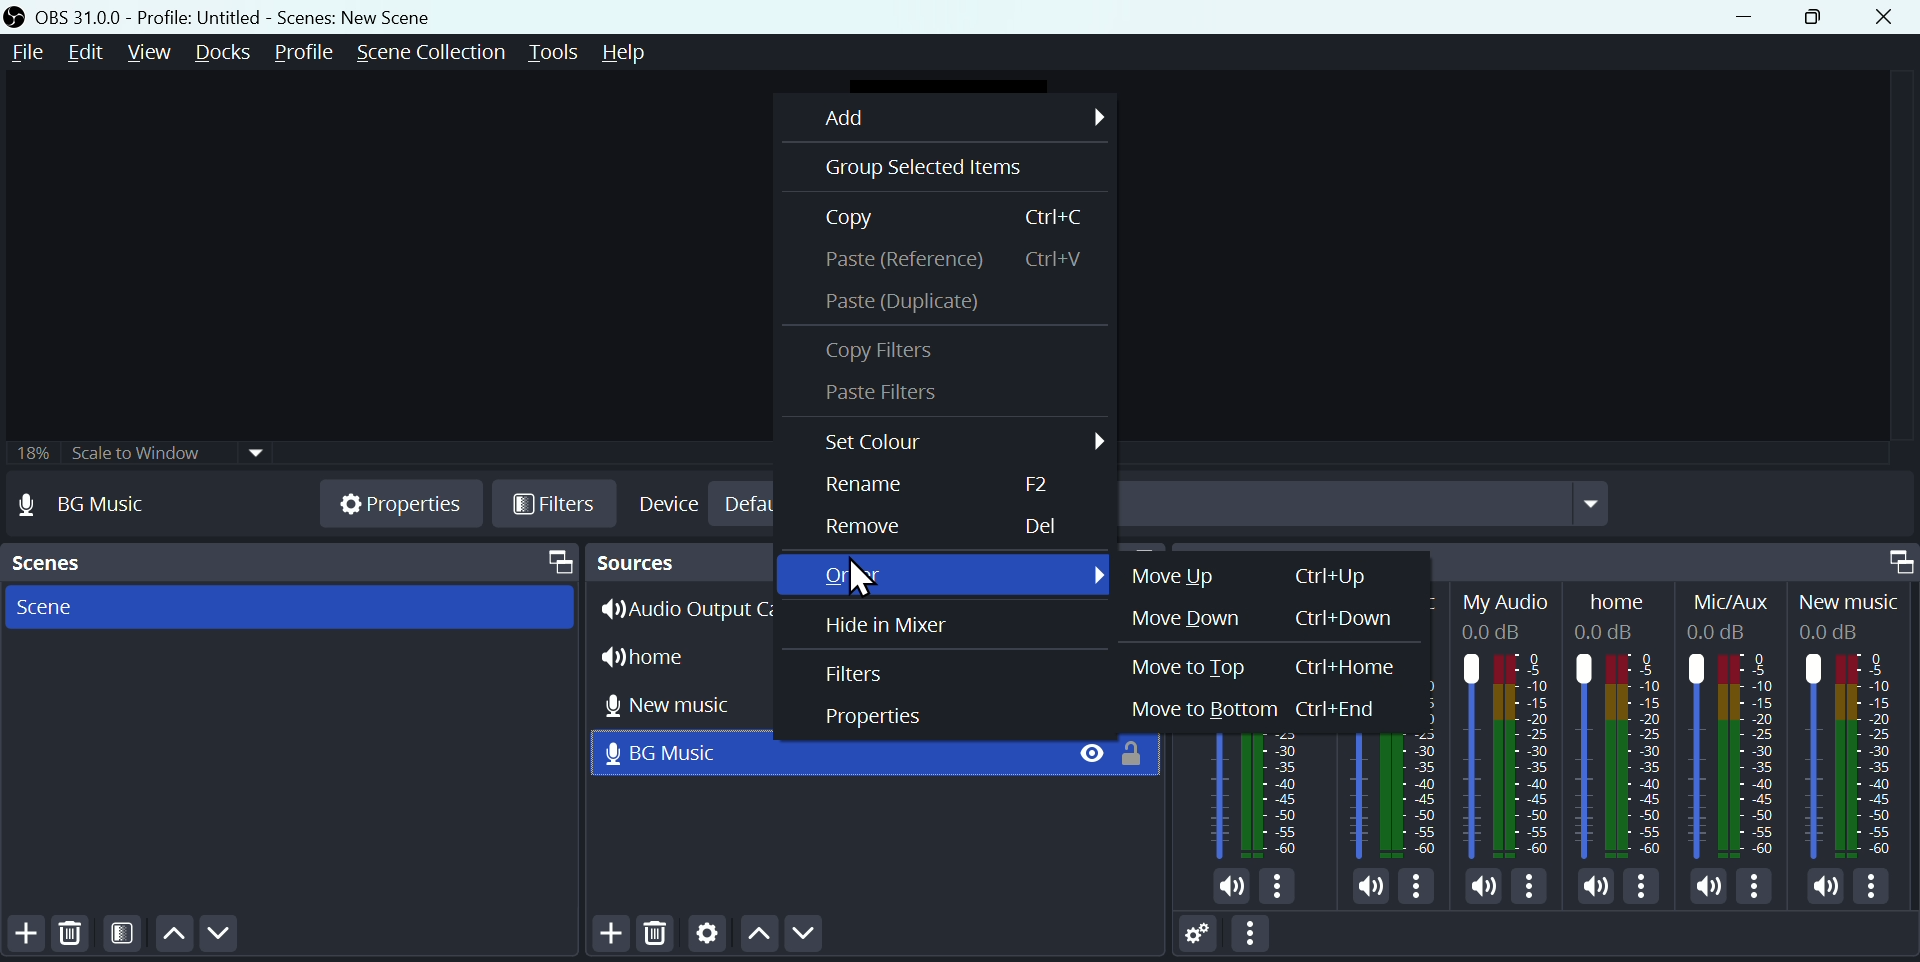  I want to click on File, so click(30, 54).